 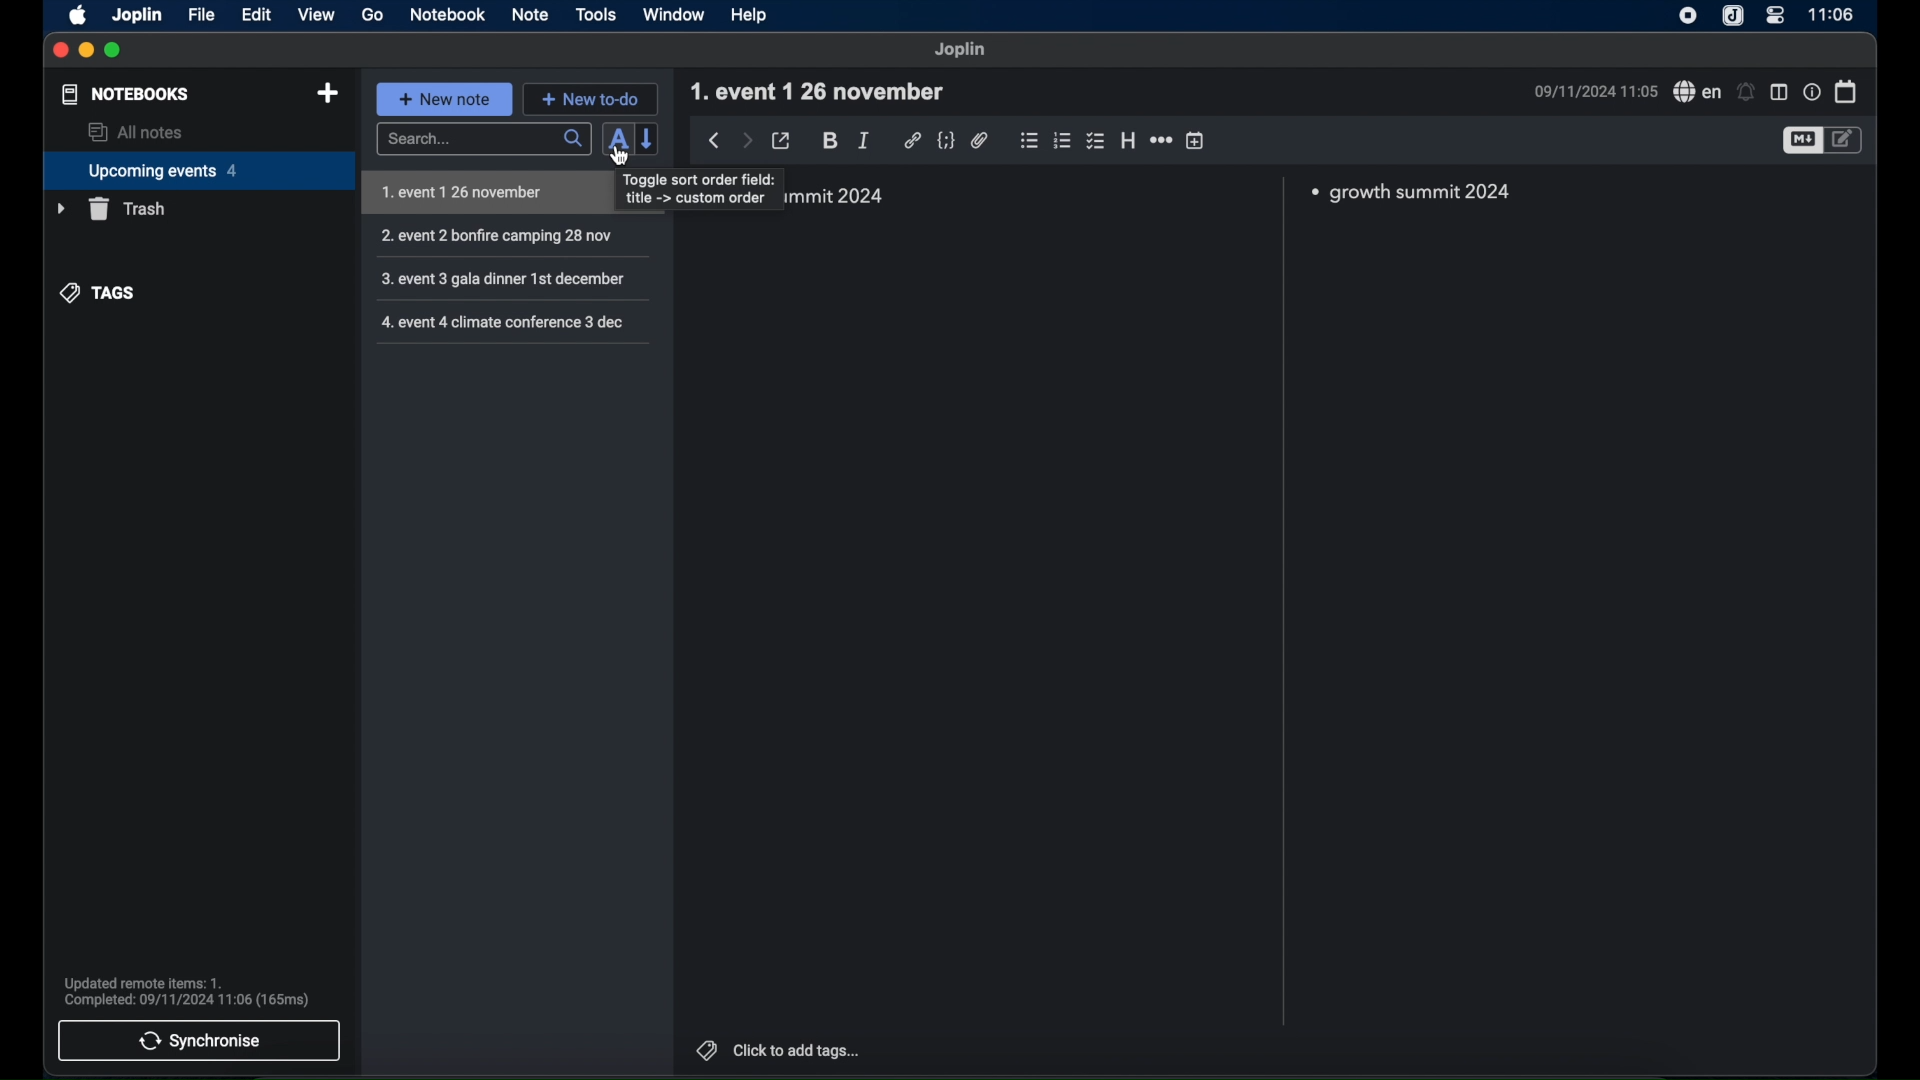 What do you see at coordinates (829, 141) in the screenshot?
I see `bold` at bounding box center [829, 141].